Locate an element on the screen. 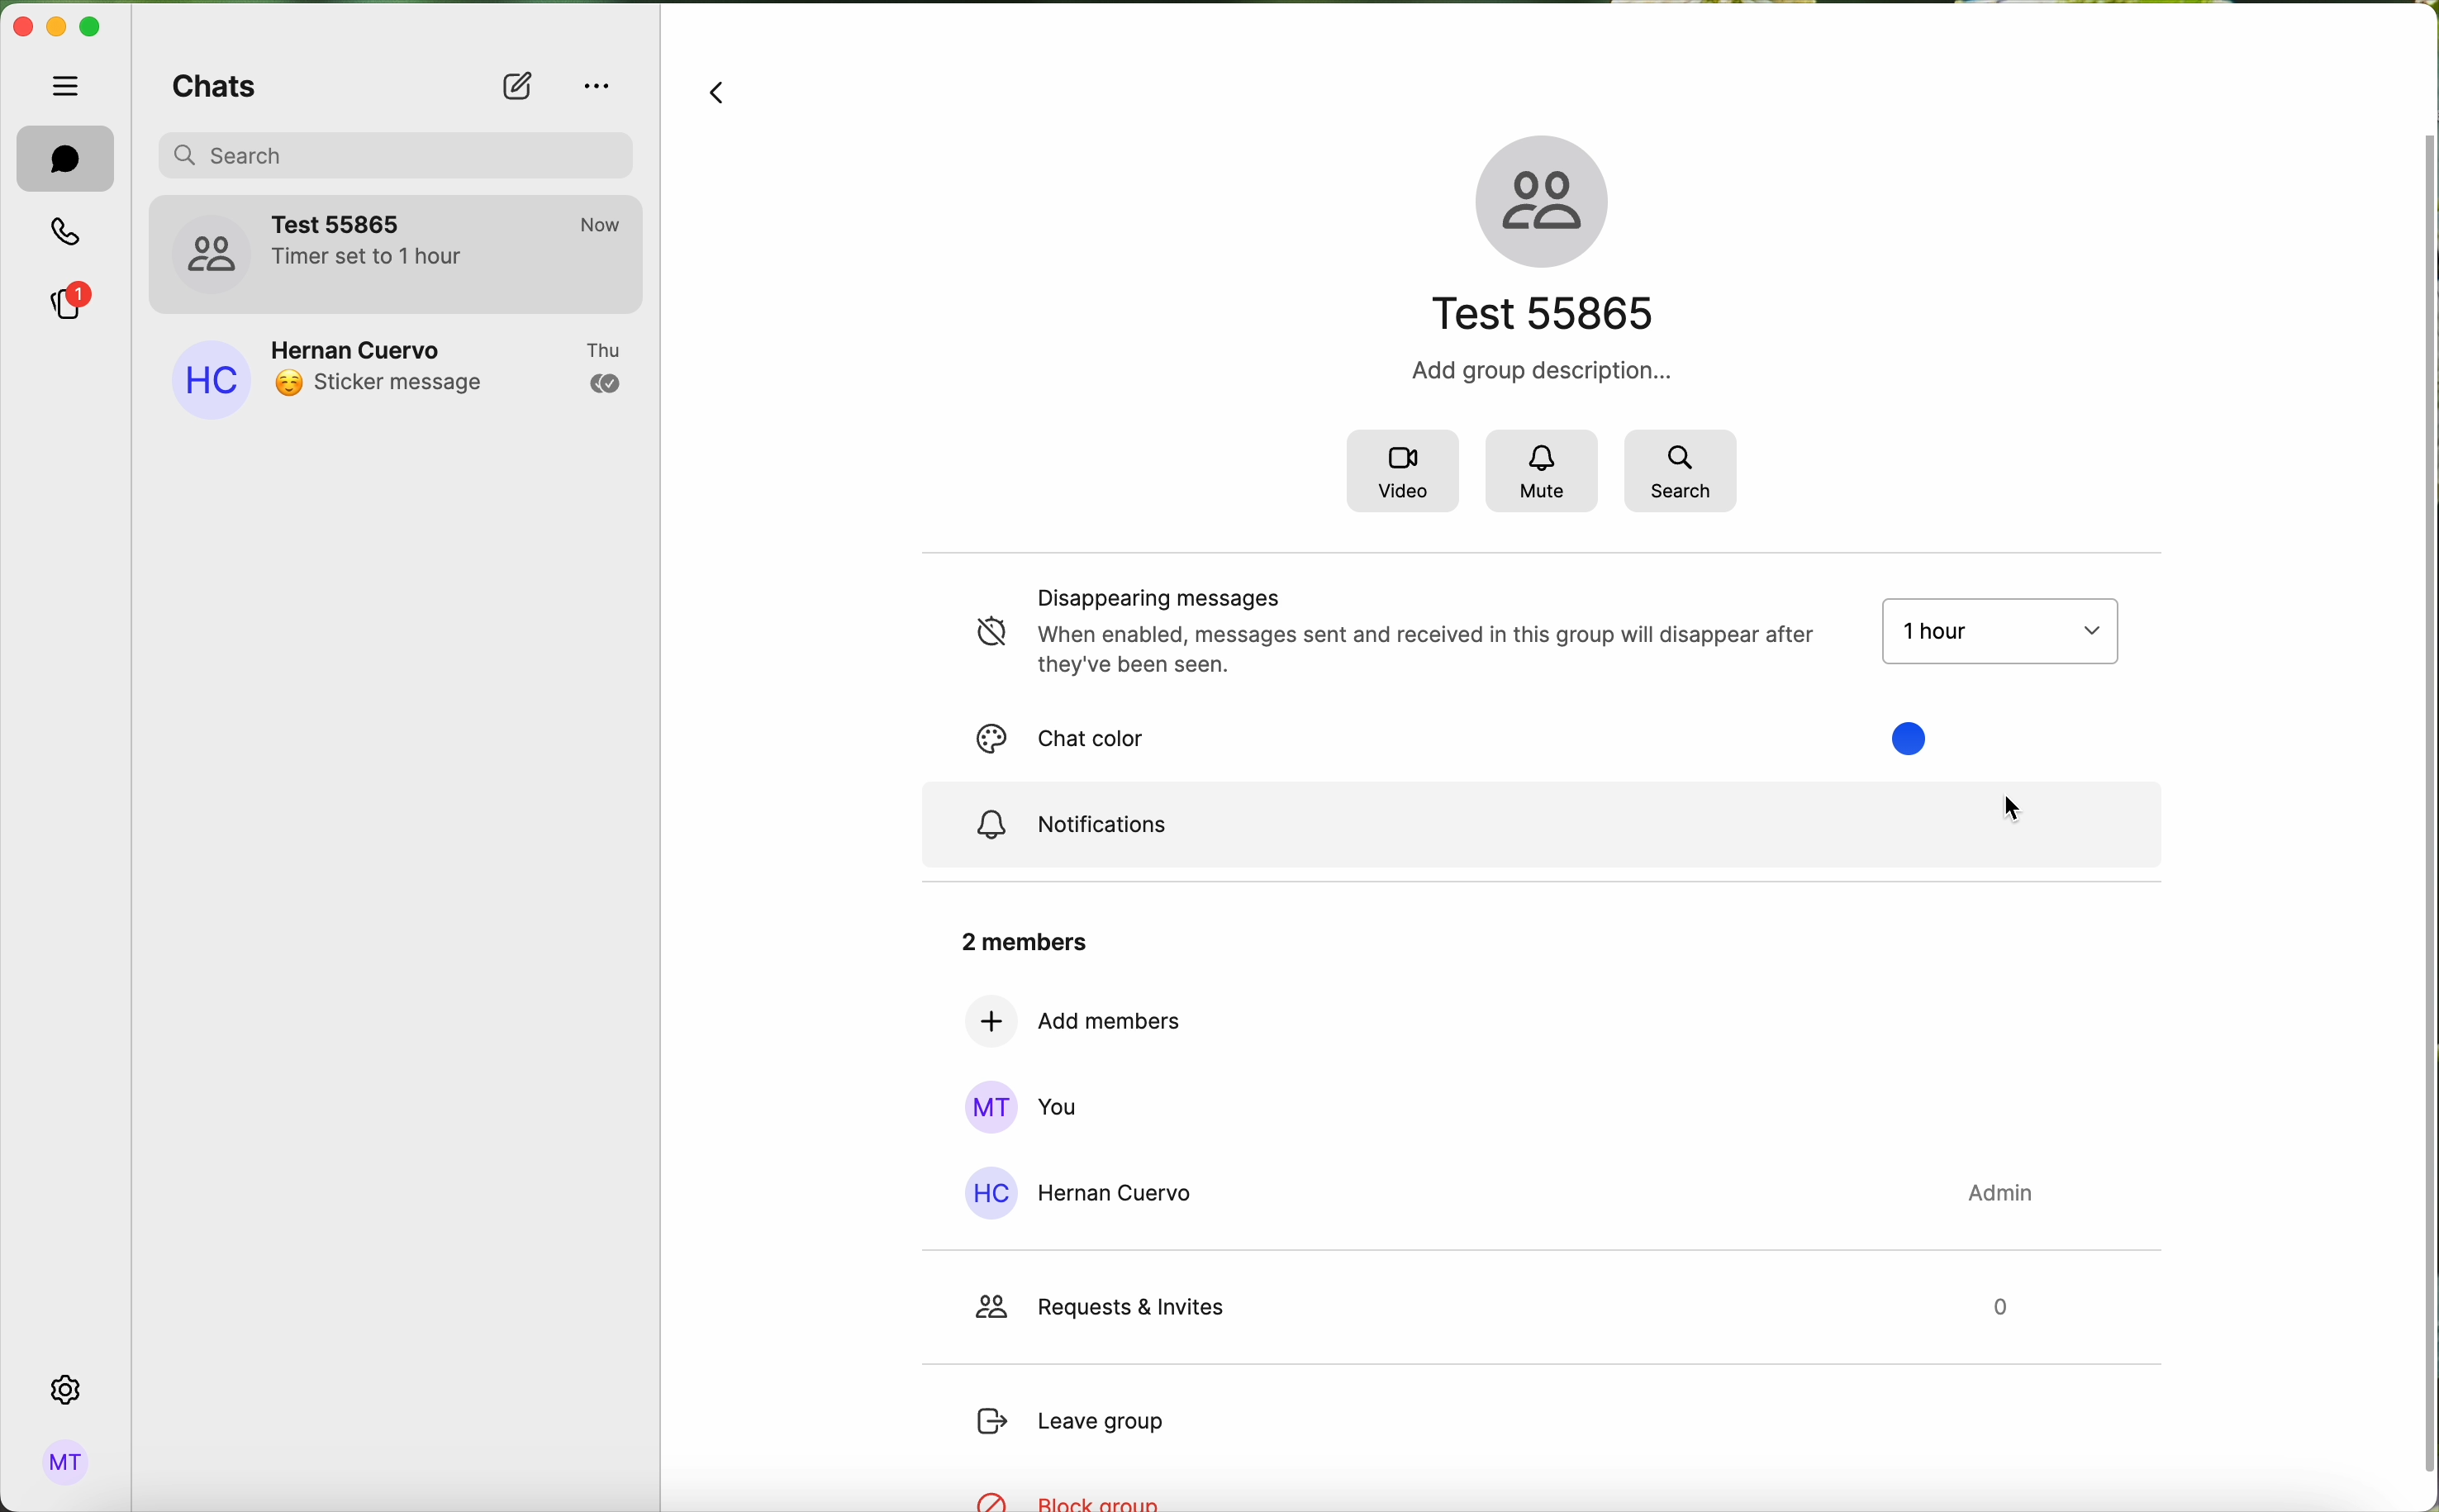 This screenshot has height=1512, width=2439. navigate back is located at coordinates (719, 91).